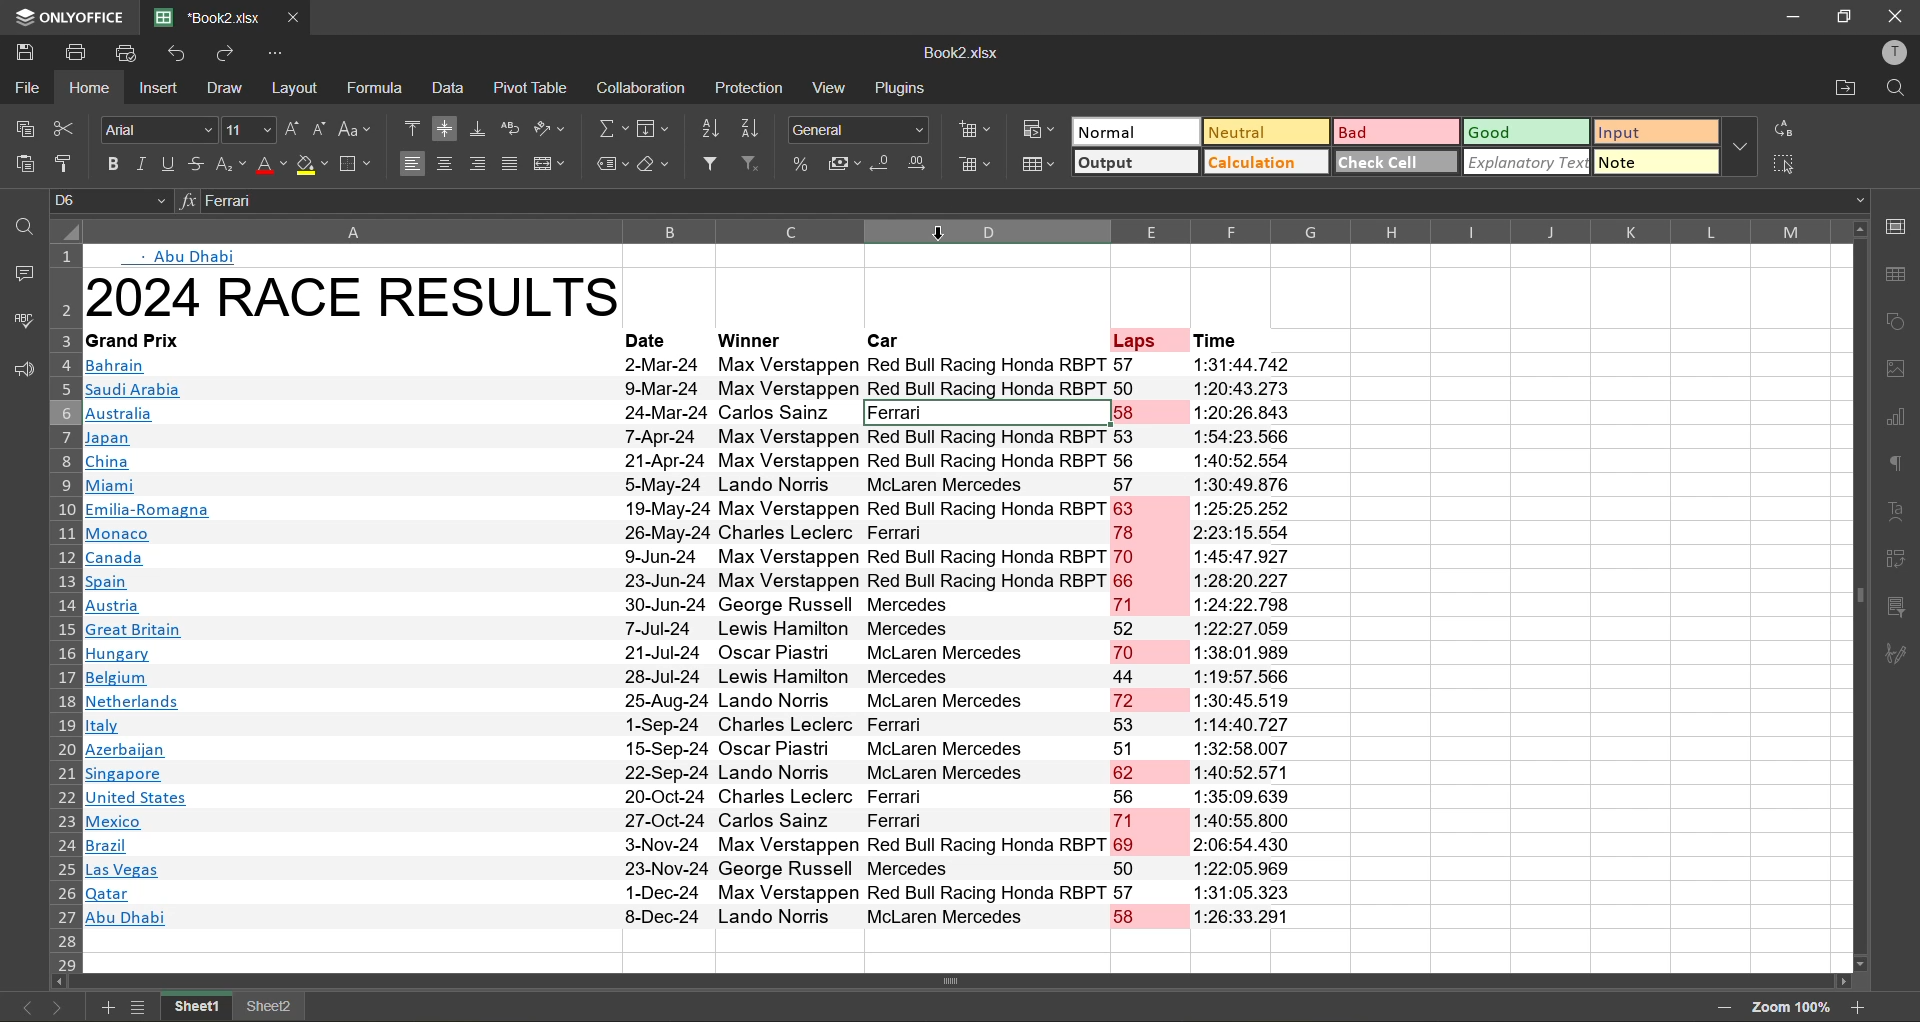  I want to click on A Mexico 27-Oct-24 Carlos Sainz Ferrari 71 1:40:55.800, so click(689, 822).